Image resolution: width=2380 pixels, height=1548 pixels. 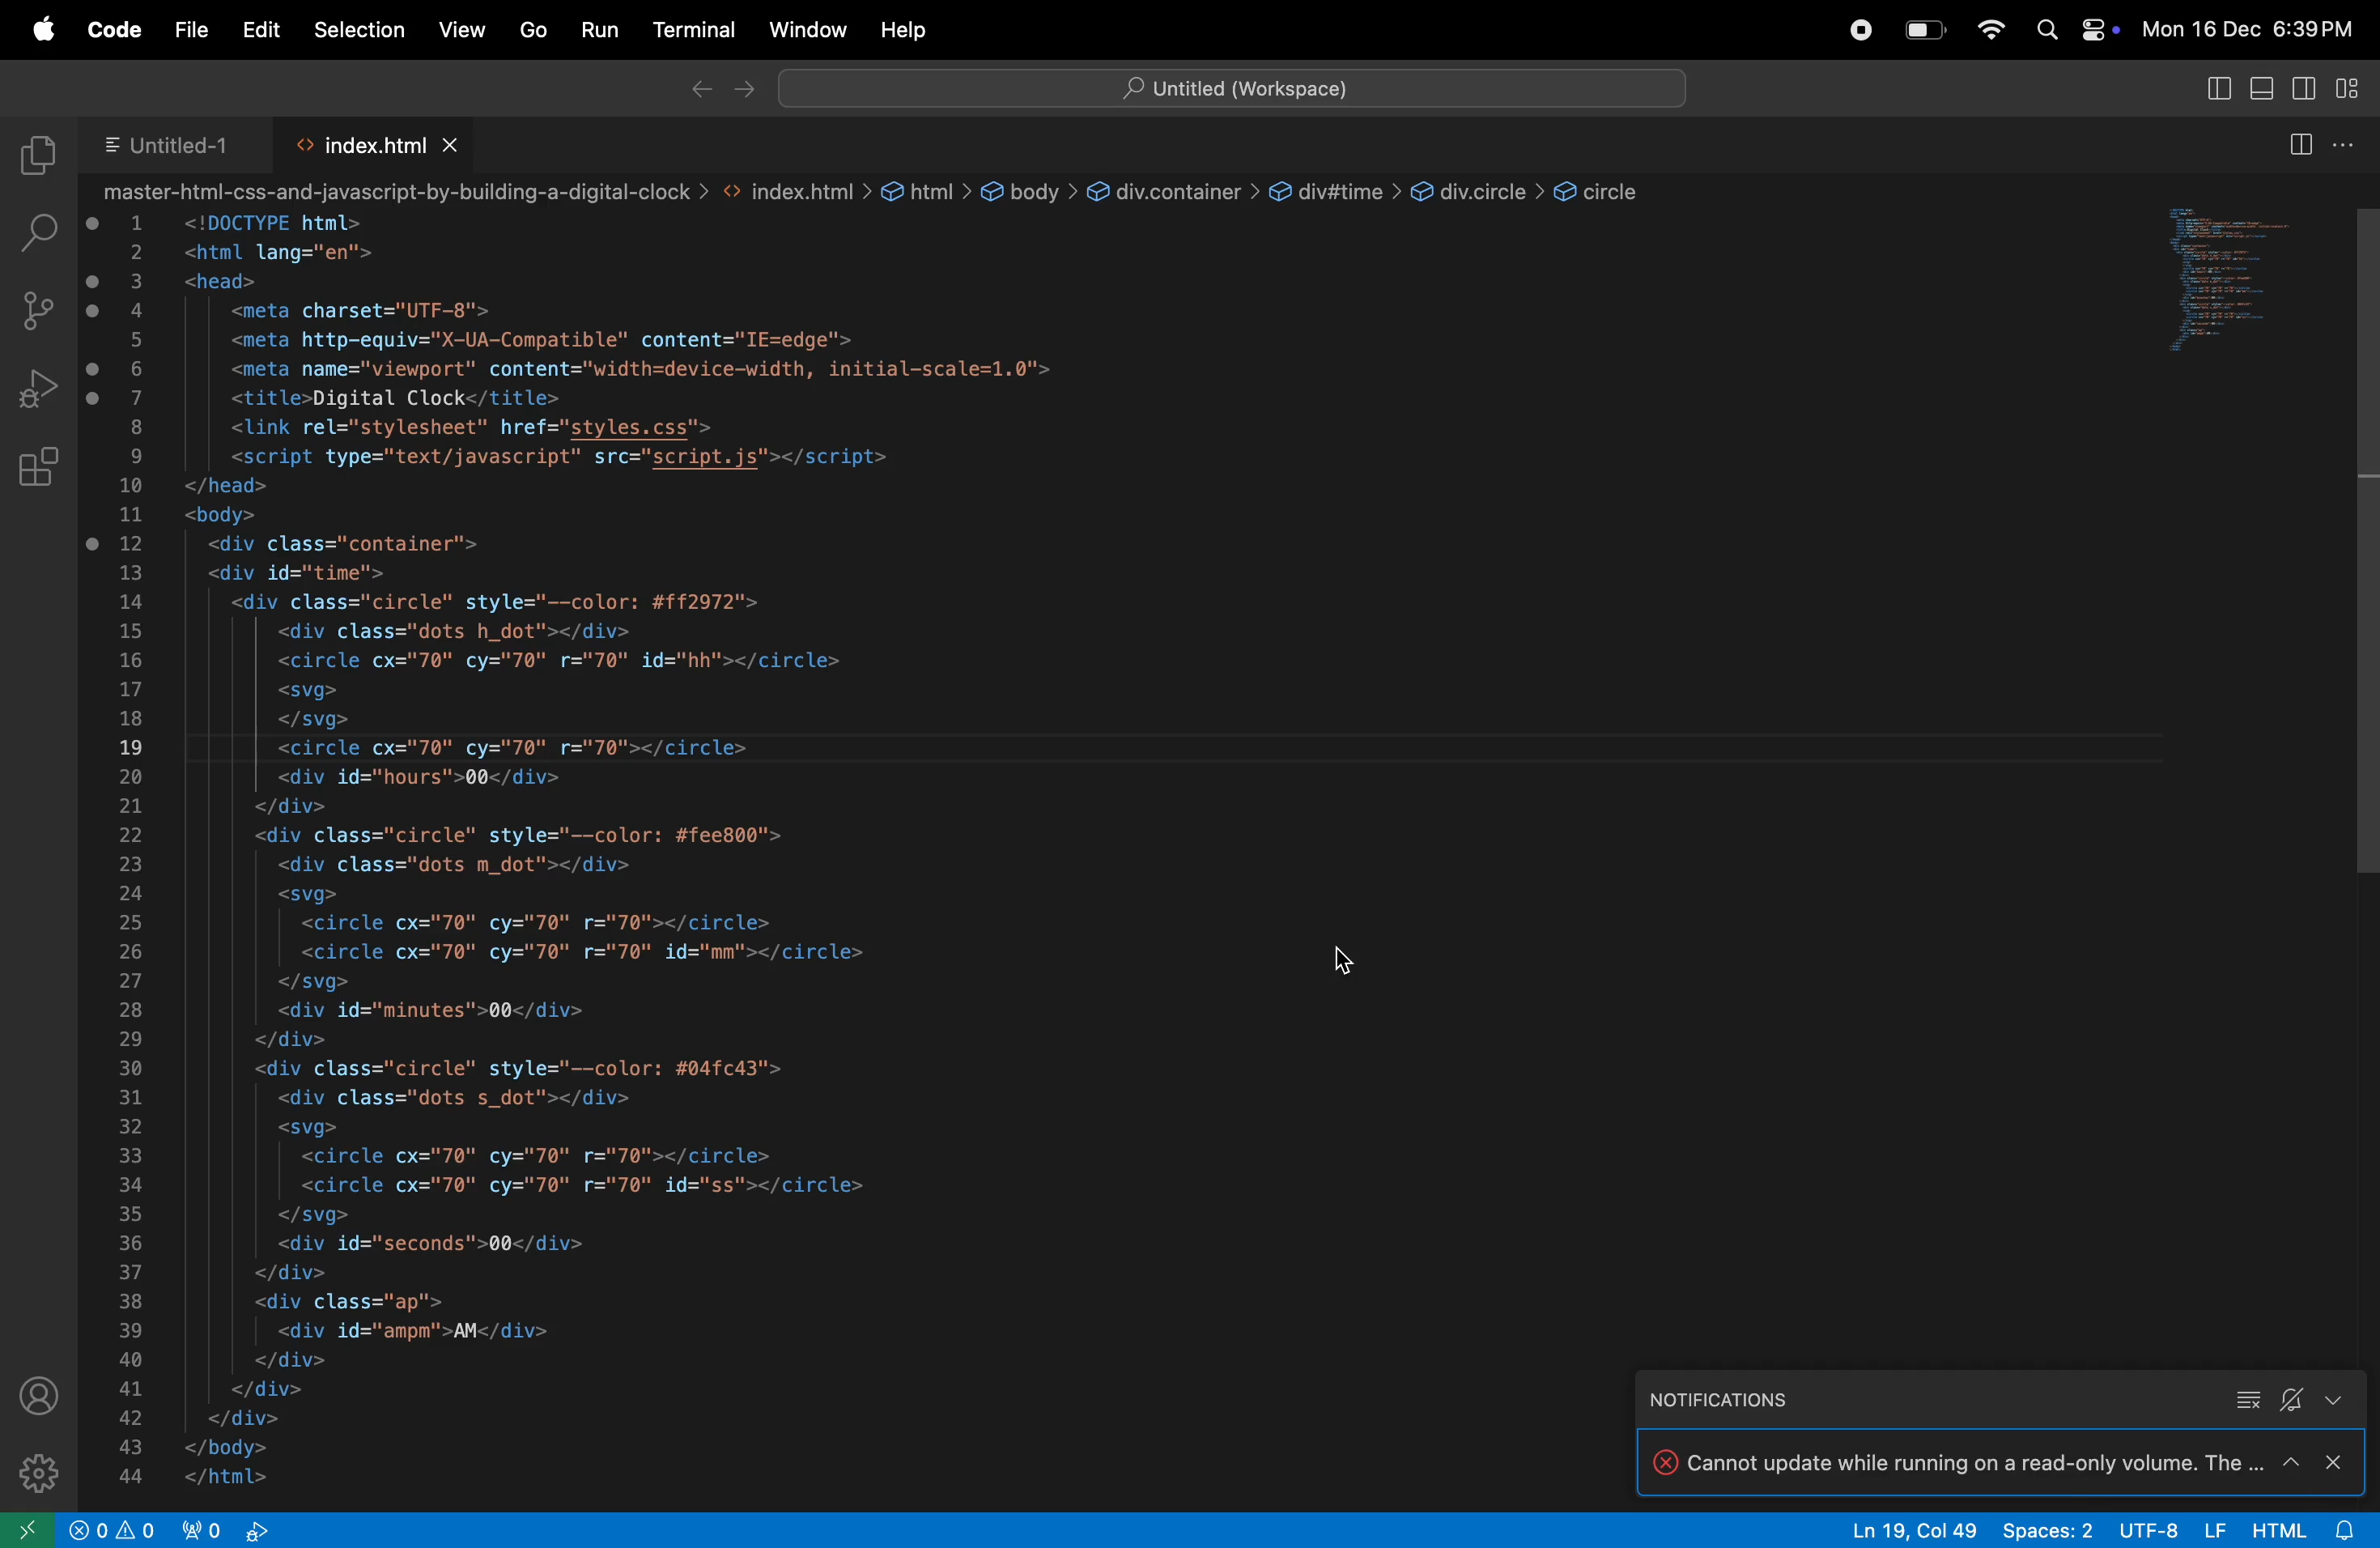 I want to click on collapse, so click(x=2245, y=1400).